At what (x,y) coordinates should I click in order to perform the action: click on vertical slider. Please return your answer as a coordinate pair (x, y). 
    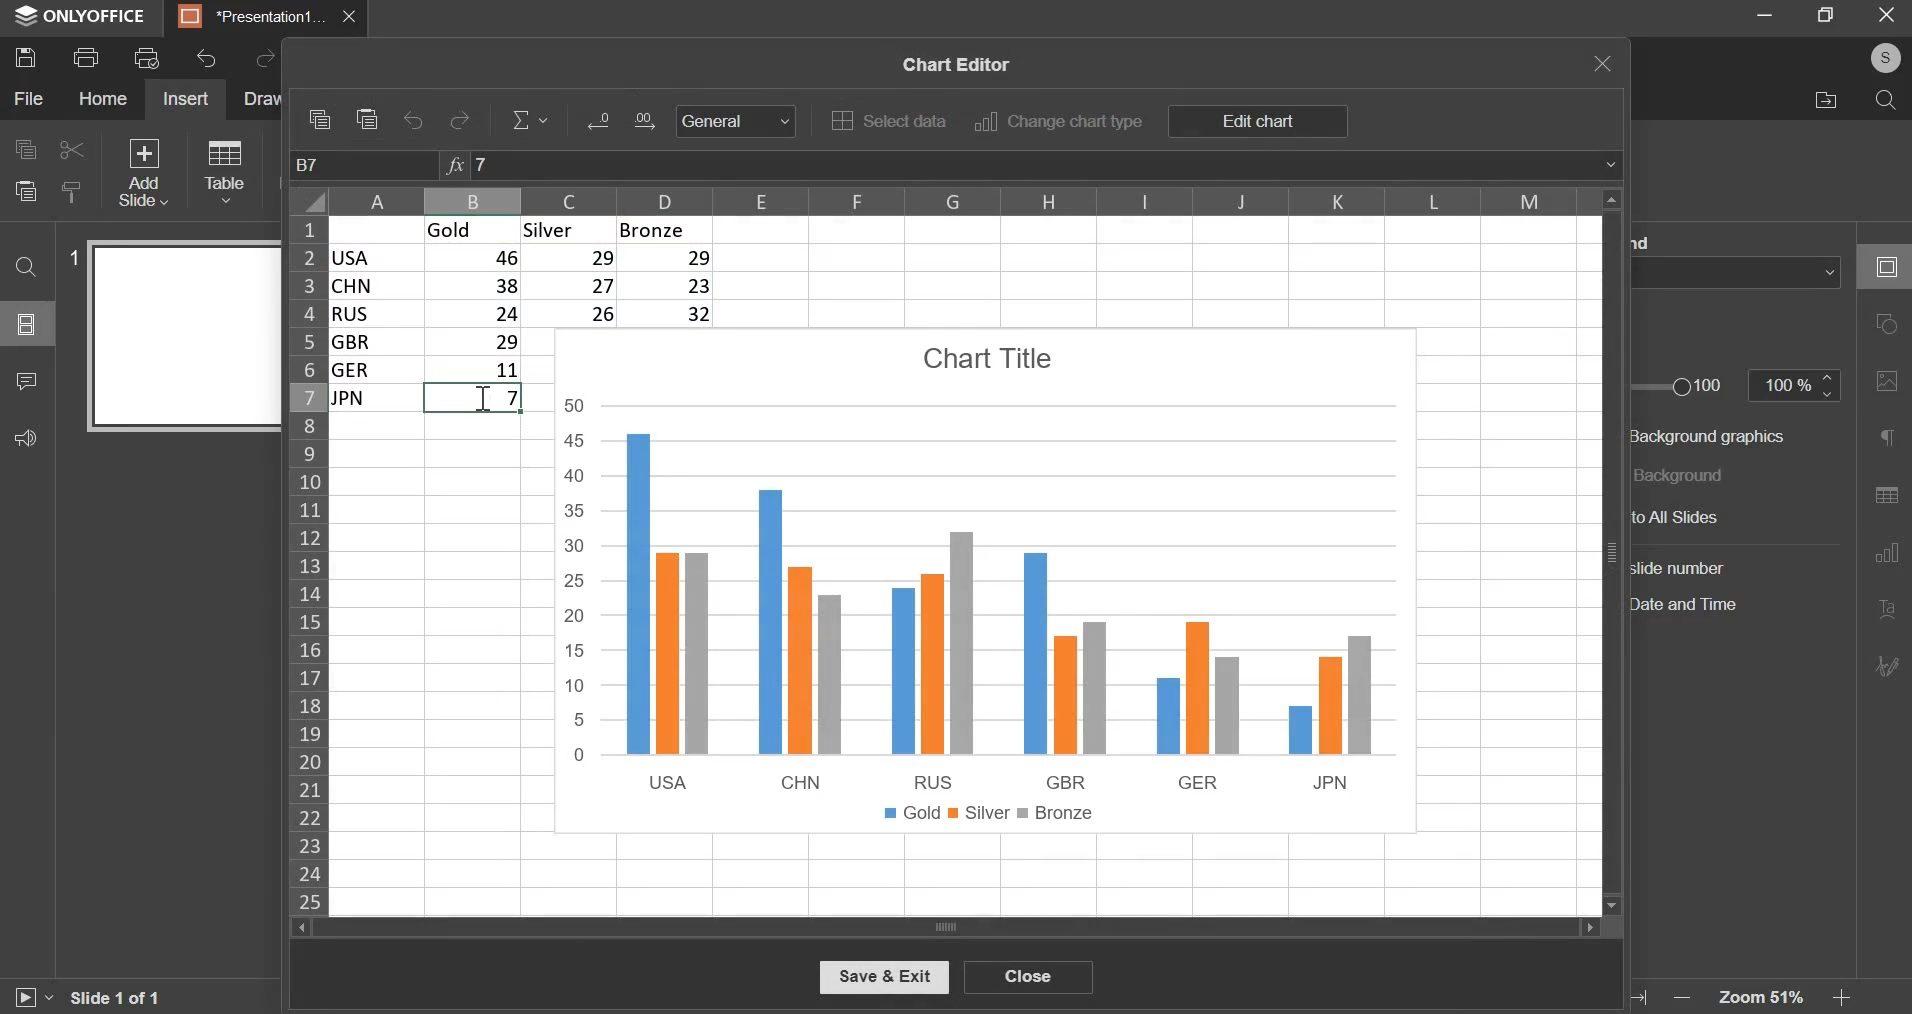
    Looking at the image, I should click on (1611, 550).